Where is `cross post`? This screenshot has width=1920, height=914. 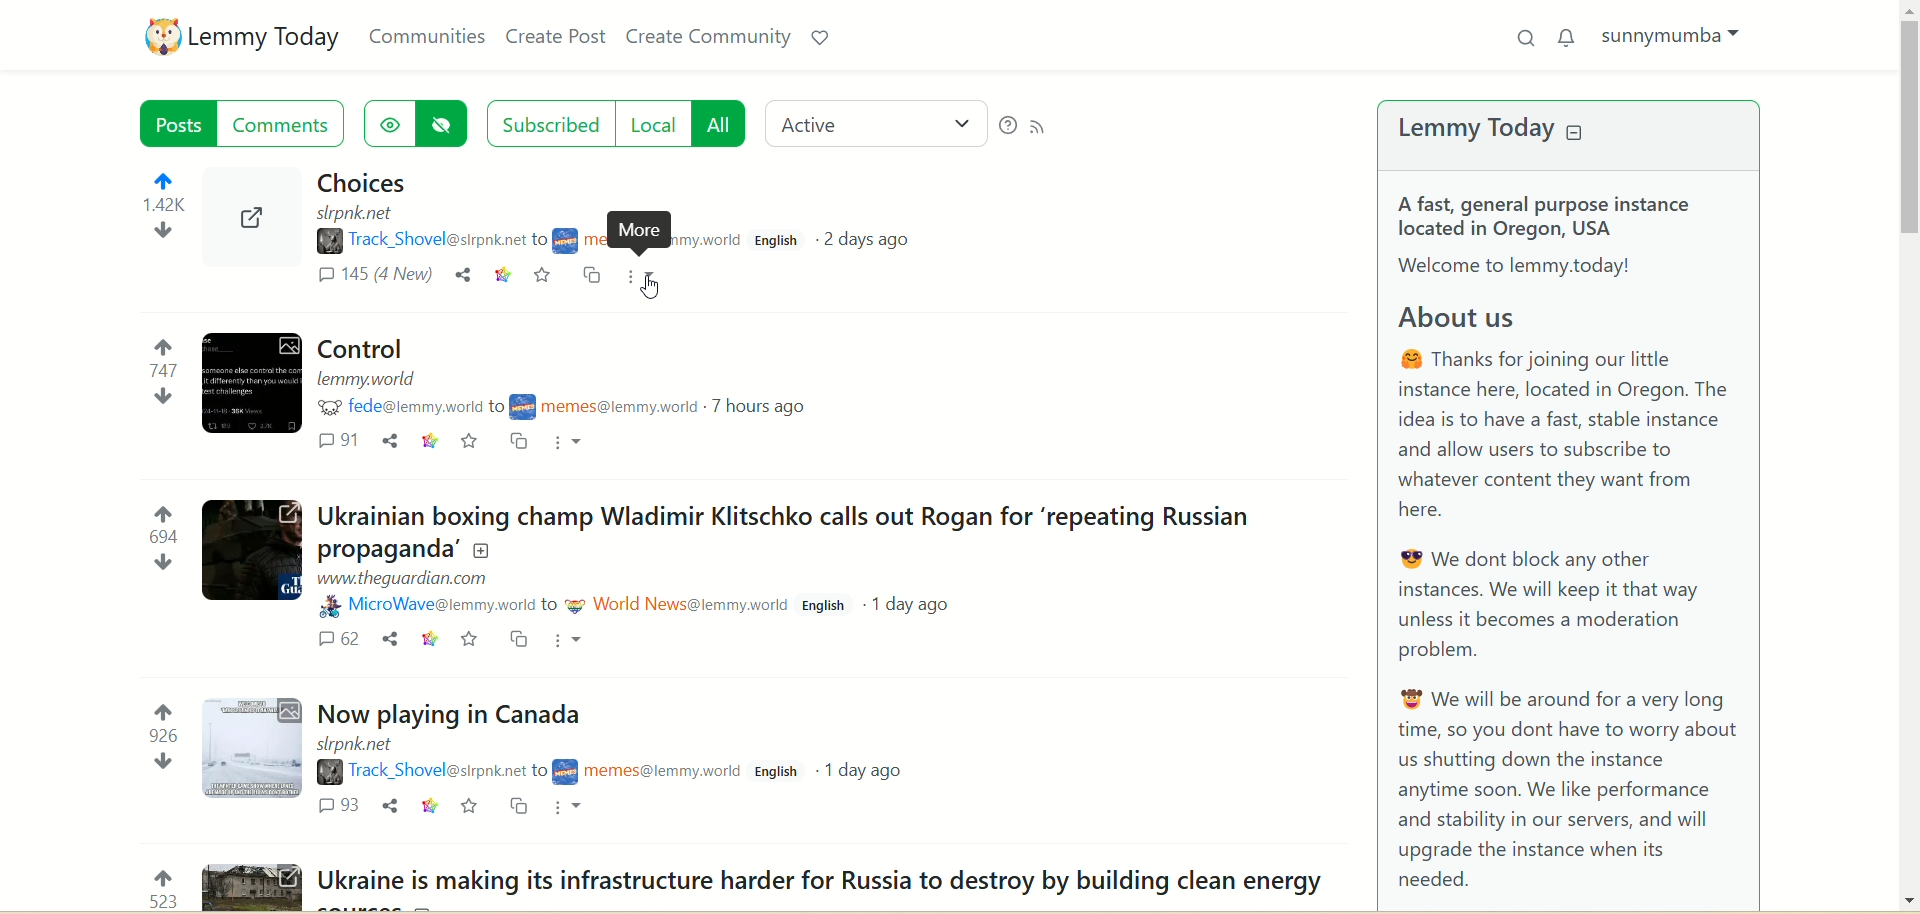
cross post is located at coordinates (520, 806).